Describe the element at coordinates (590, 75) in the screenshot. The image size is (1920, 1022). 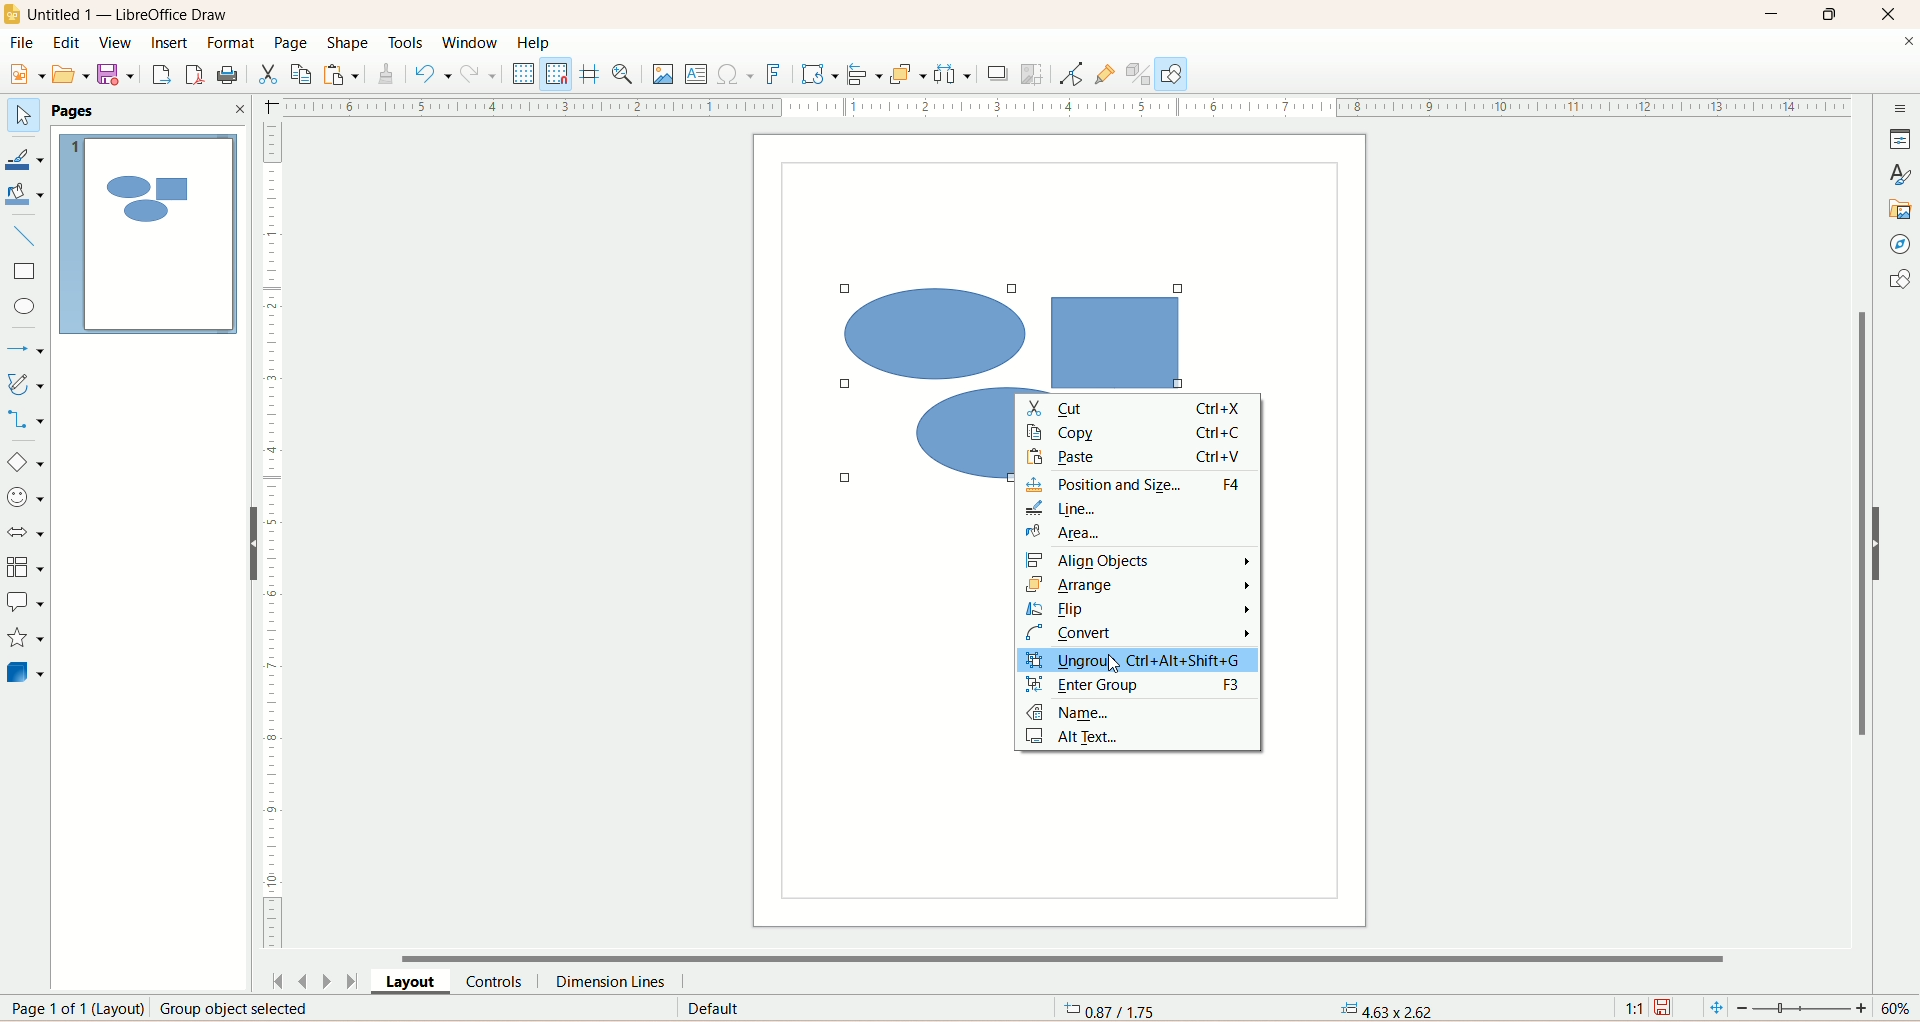
I see `helplines` at that location.